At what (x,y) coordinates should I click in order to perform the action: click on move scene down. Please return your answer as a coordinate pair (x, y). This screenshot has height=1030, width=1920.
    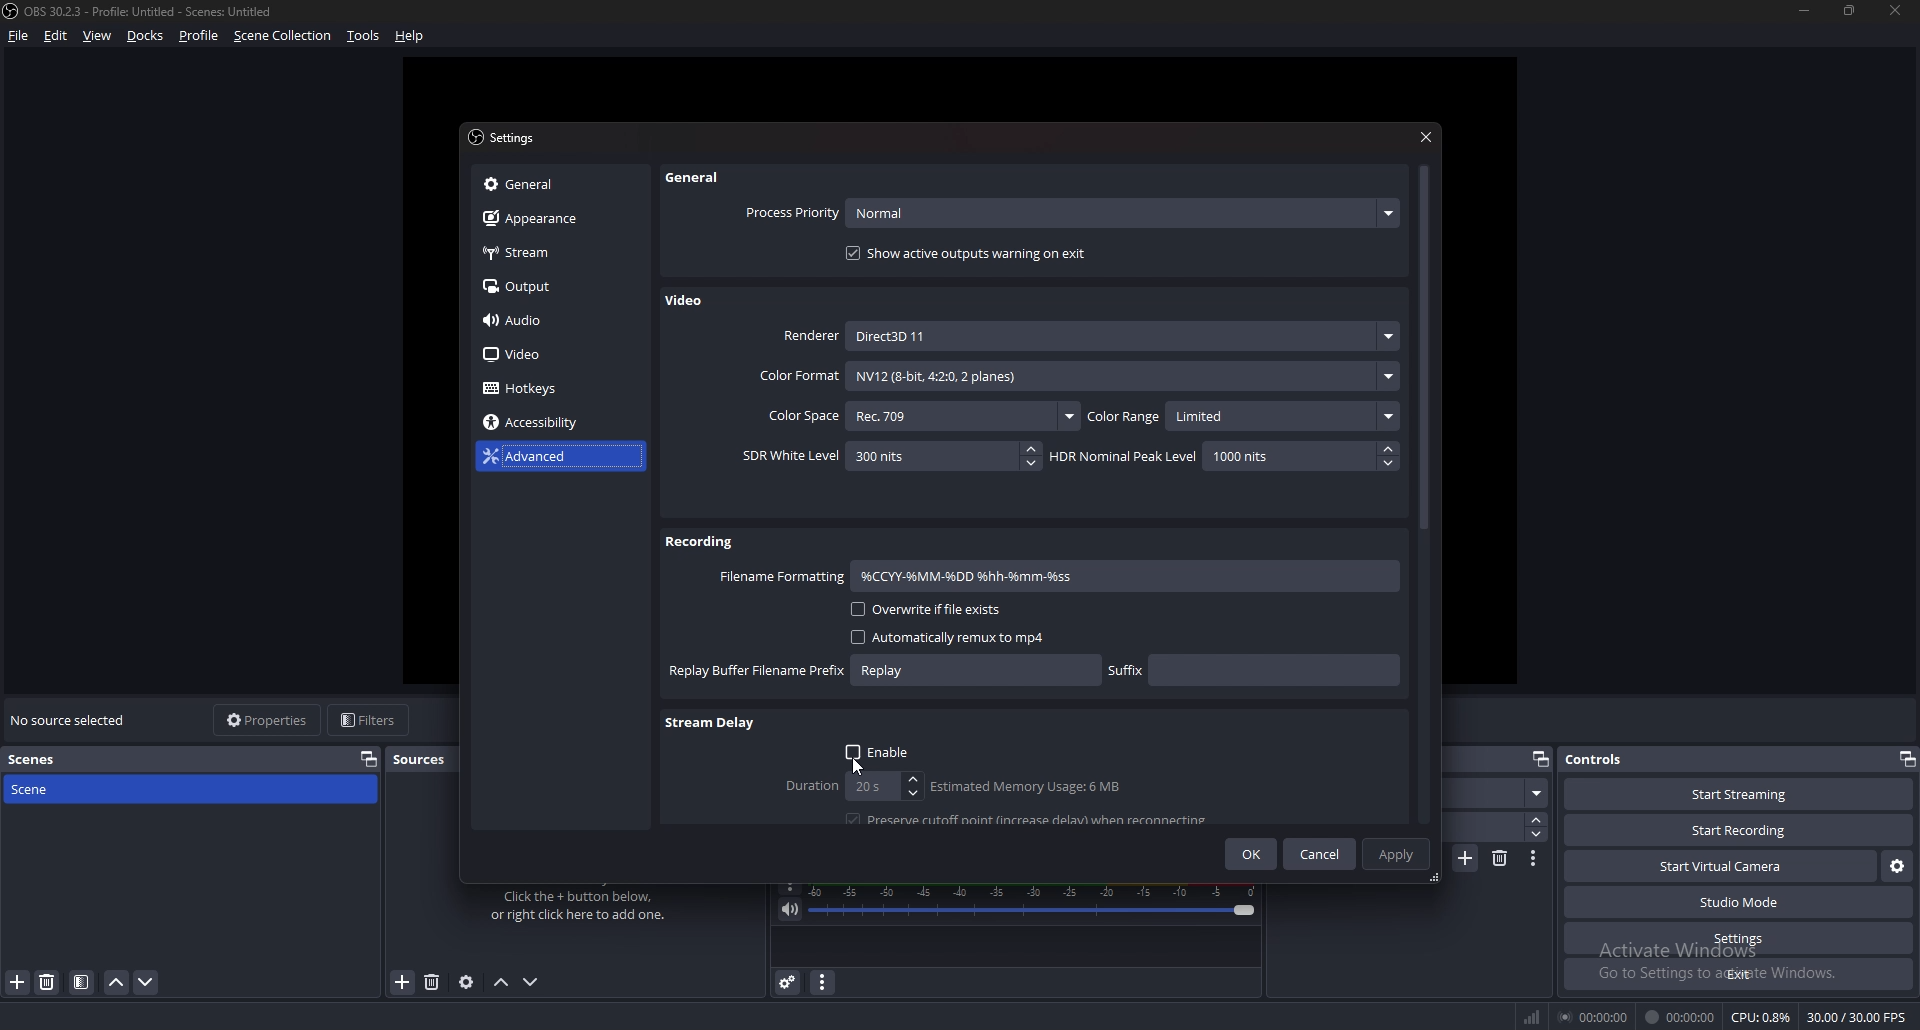
    Looking at the image, I should click on (146, 983).